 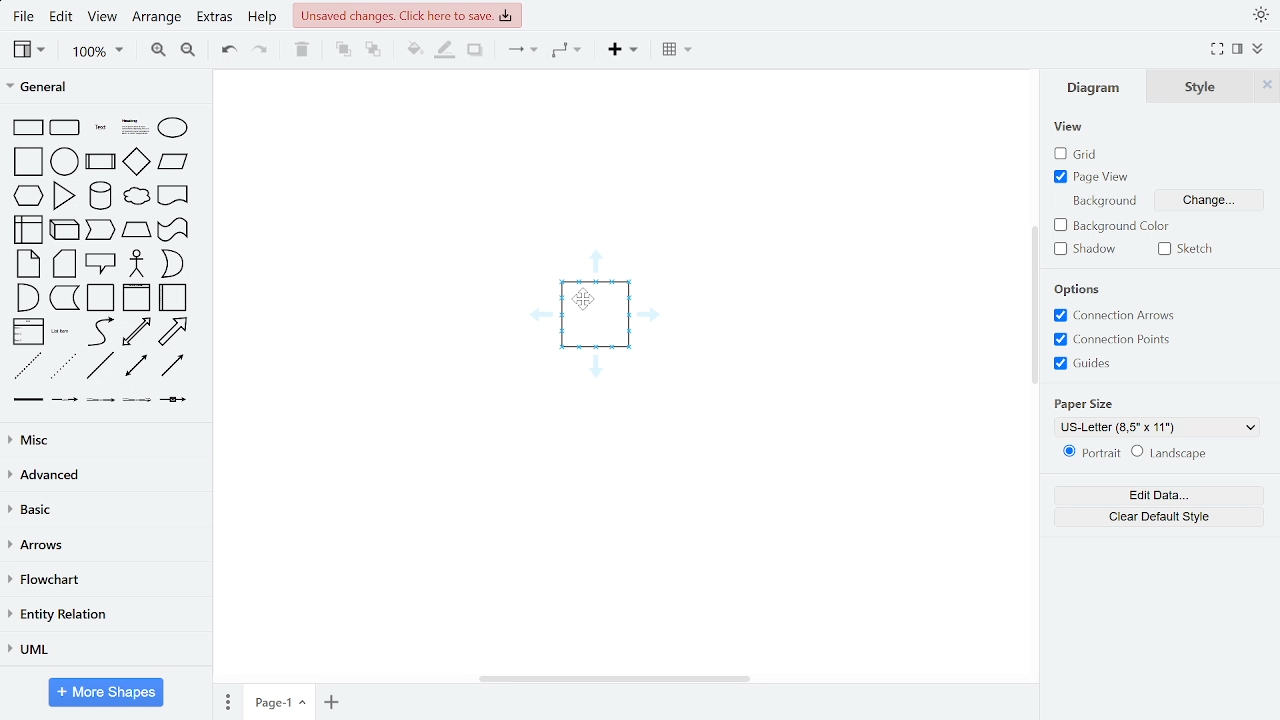 I want to click on general shapes, so click(x=172, y=296).